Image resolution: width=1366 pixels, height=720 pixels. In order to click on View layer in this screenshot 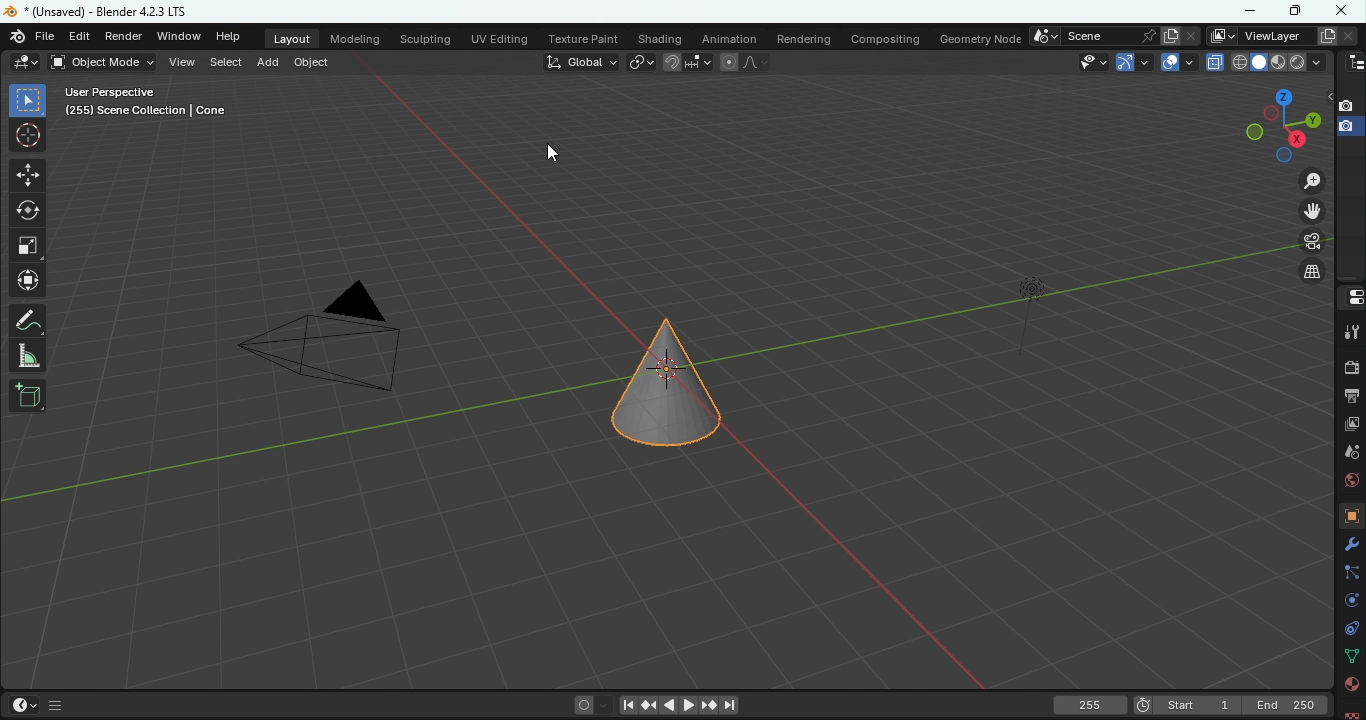, I will do `click(1350, 427)`.